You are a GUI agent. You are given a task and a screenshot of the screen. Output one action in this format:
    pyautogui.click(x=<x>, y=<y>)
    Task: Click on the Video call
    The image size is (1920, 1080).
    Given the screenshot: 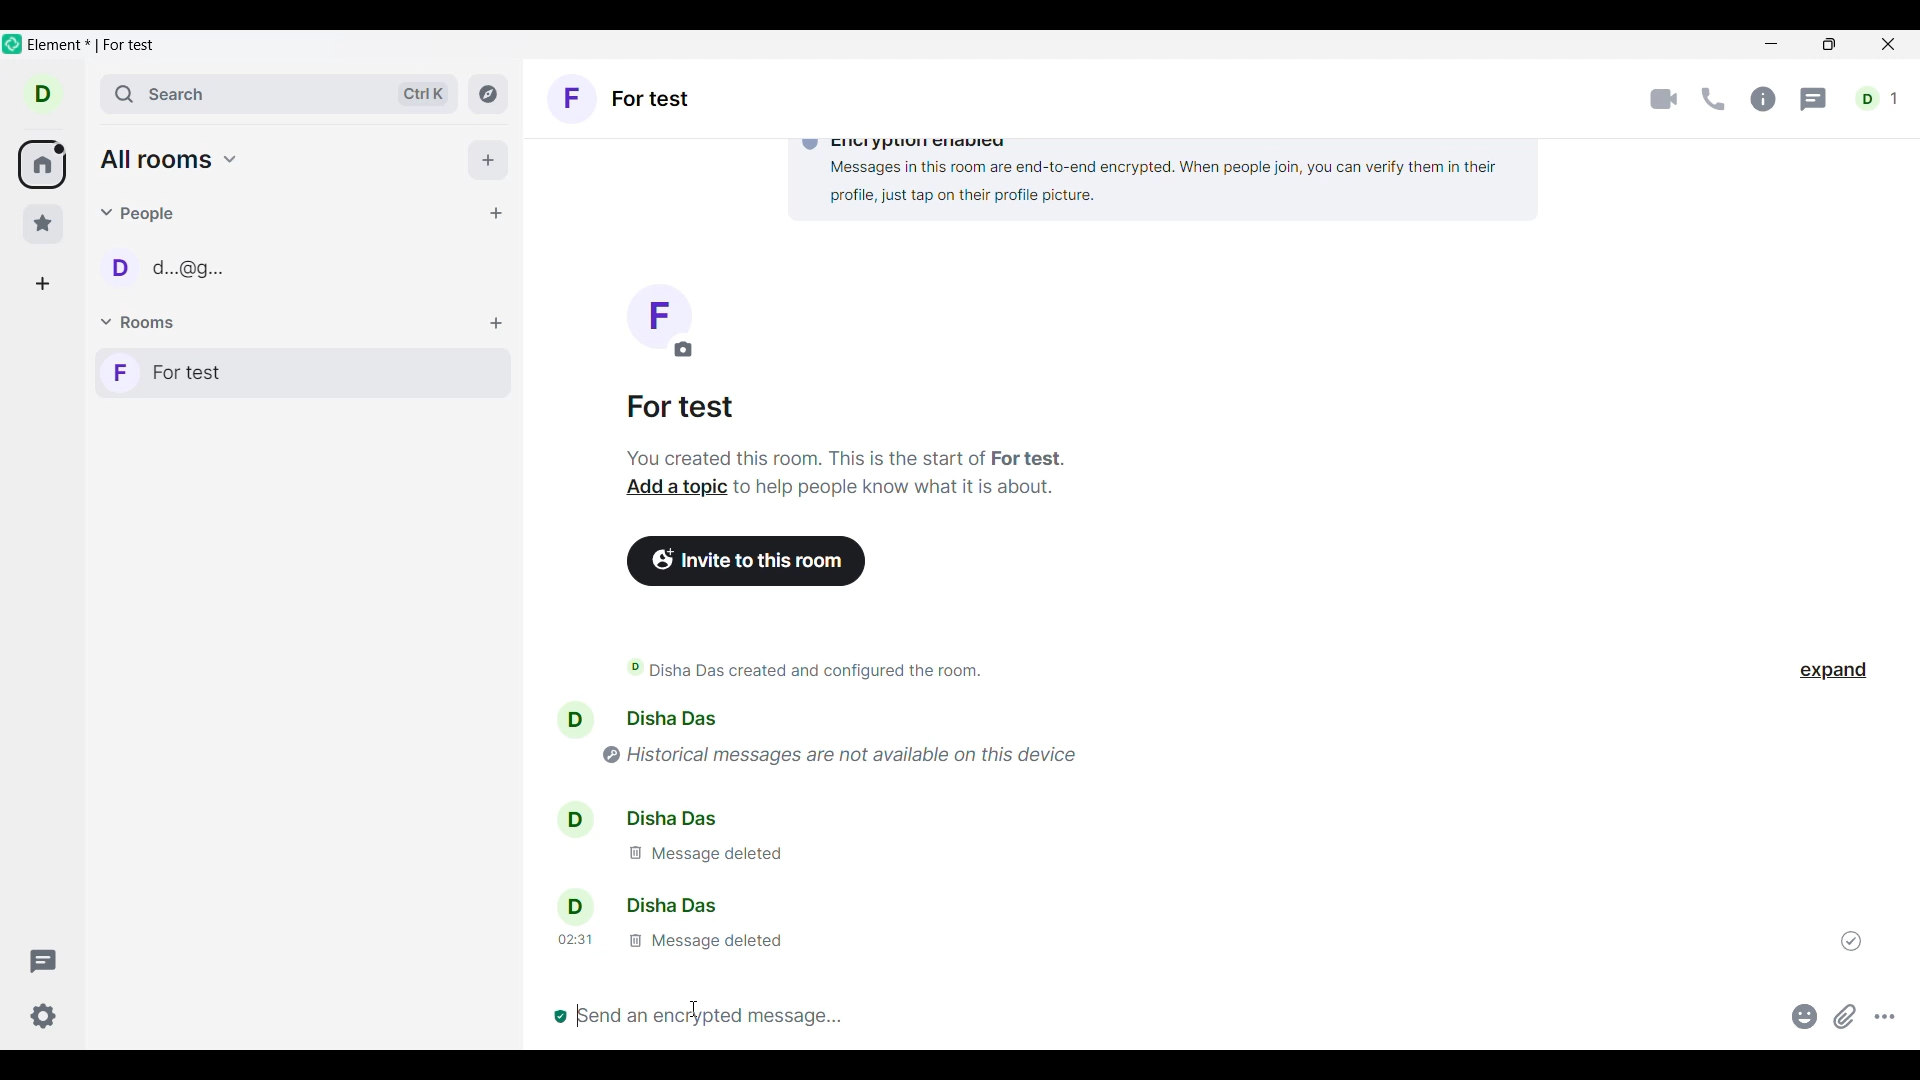 What is the action you would take?
    pyautogui.click(x=1664, y=100)
    